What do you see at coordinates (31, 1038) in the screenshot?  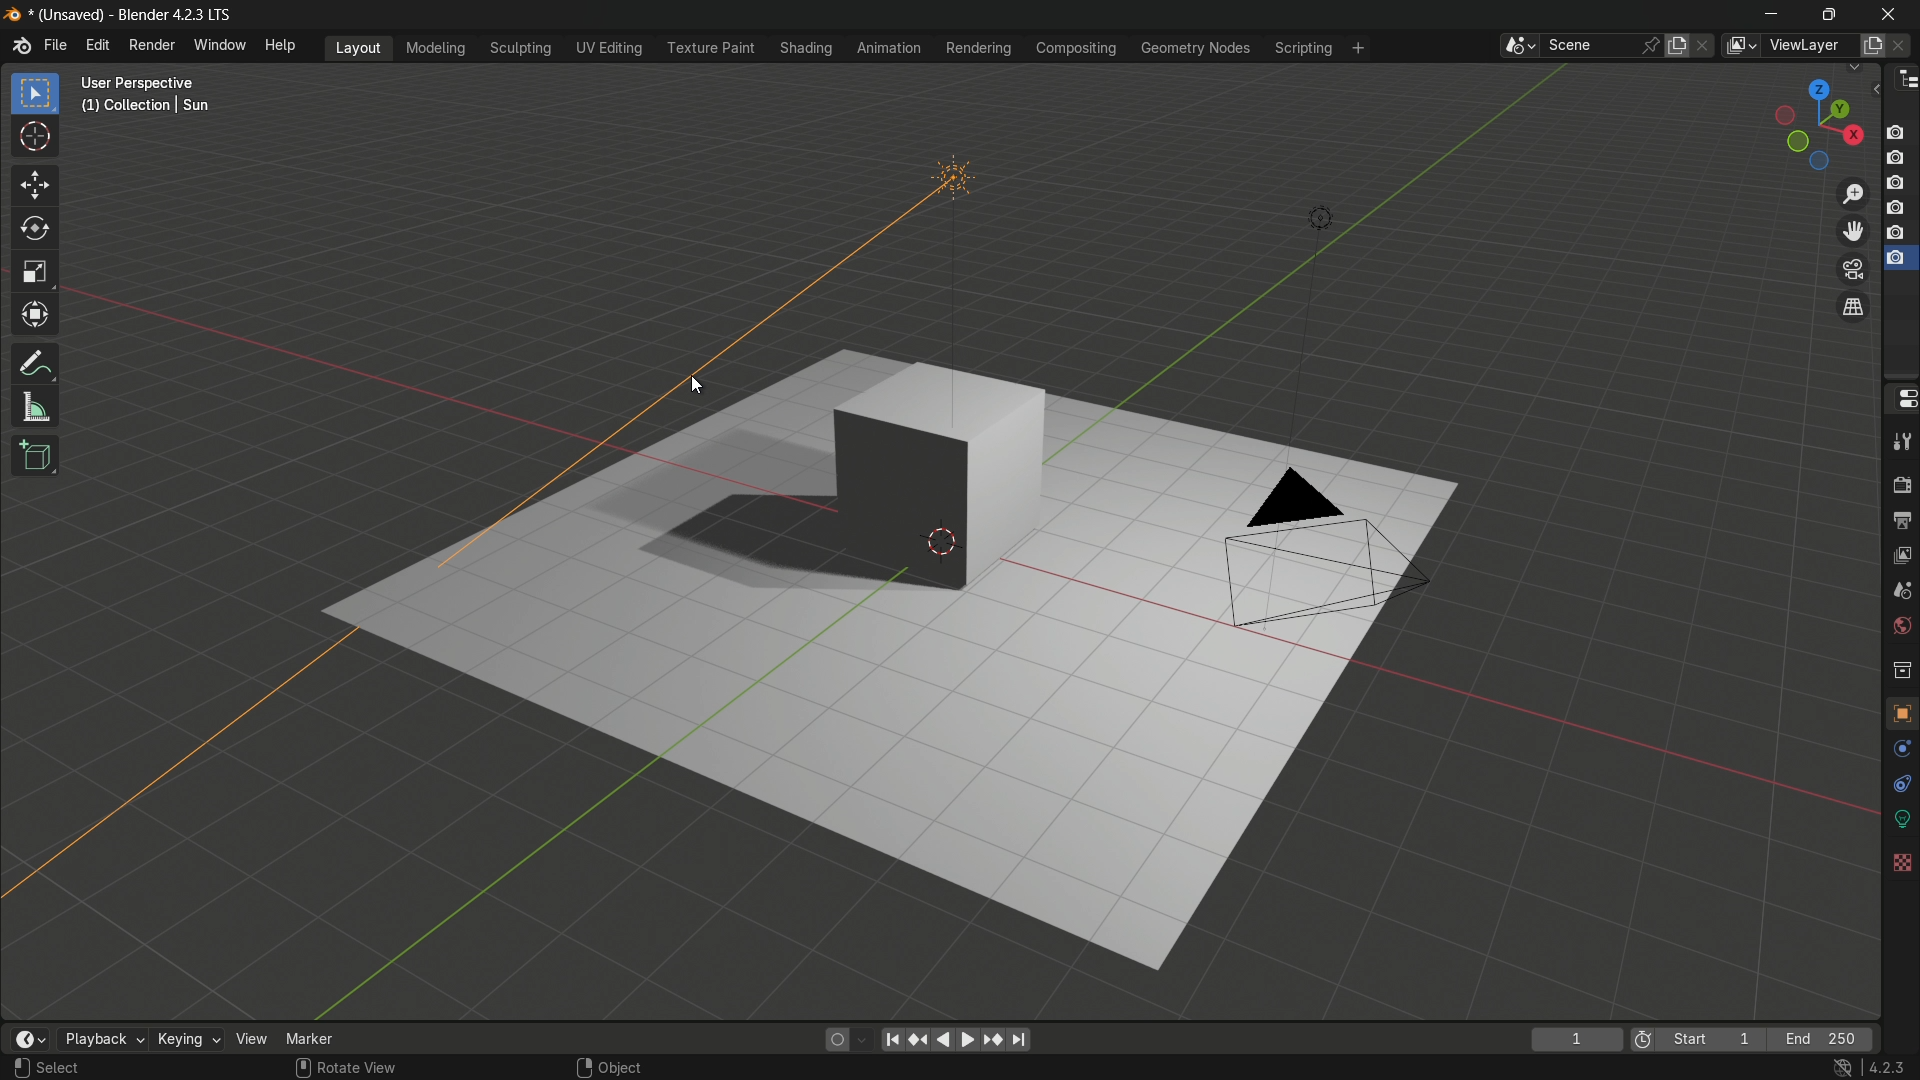 I see `timeline` at bounding box center [31, 1038].